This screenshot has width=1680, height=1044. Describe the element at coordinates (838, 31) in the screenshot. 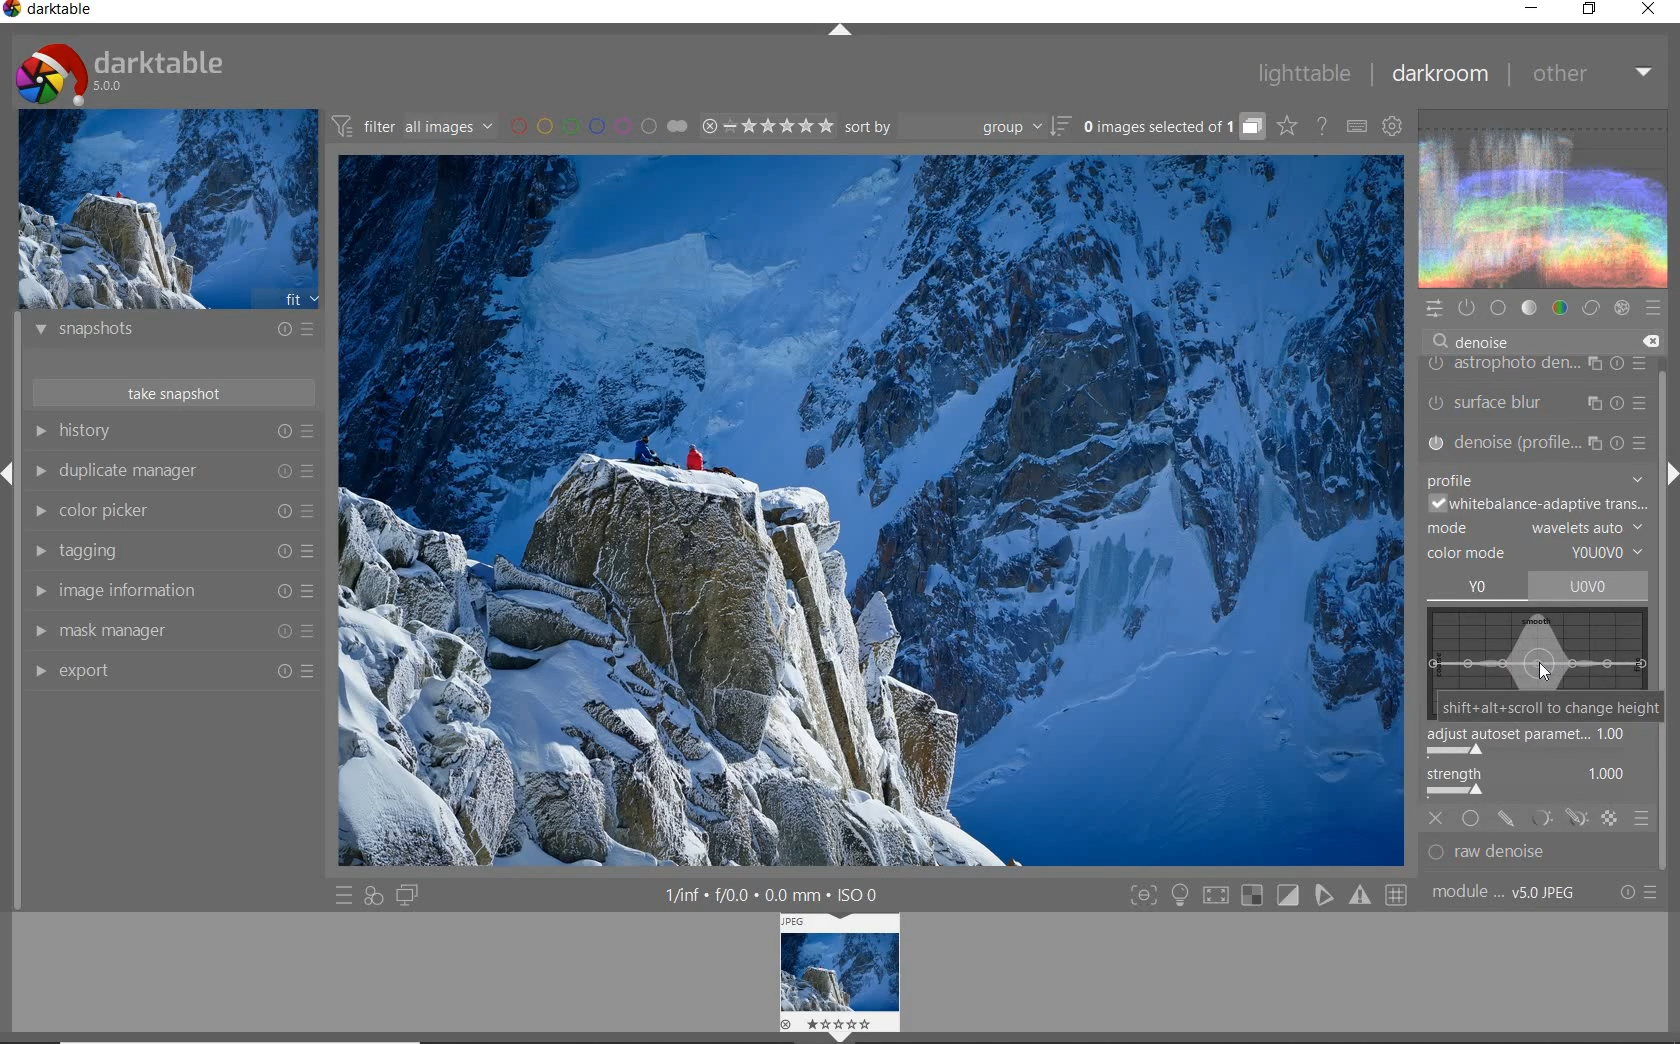

I see `expand/collapse` at that location.